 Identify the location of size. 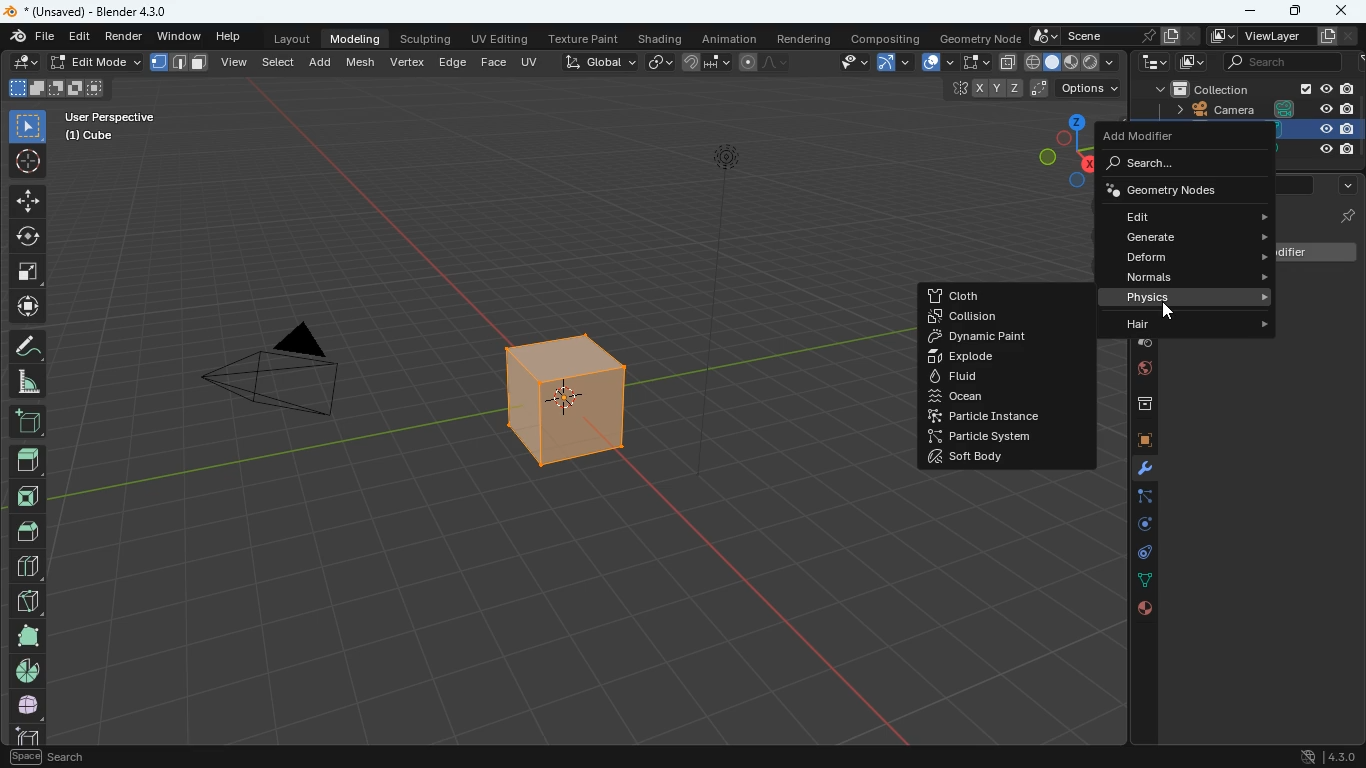
(55, 89).